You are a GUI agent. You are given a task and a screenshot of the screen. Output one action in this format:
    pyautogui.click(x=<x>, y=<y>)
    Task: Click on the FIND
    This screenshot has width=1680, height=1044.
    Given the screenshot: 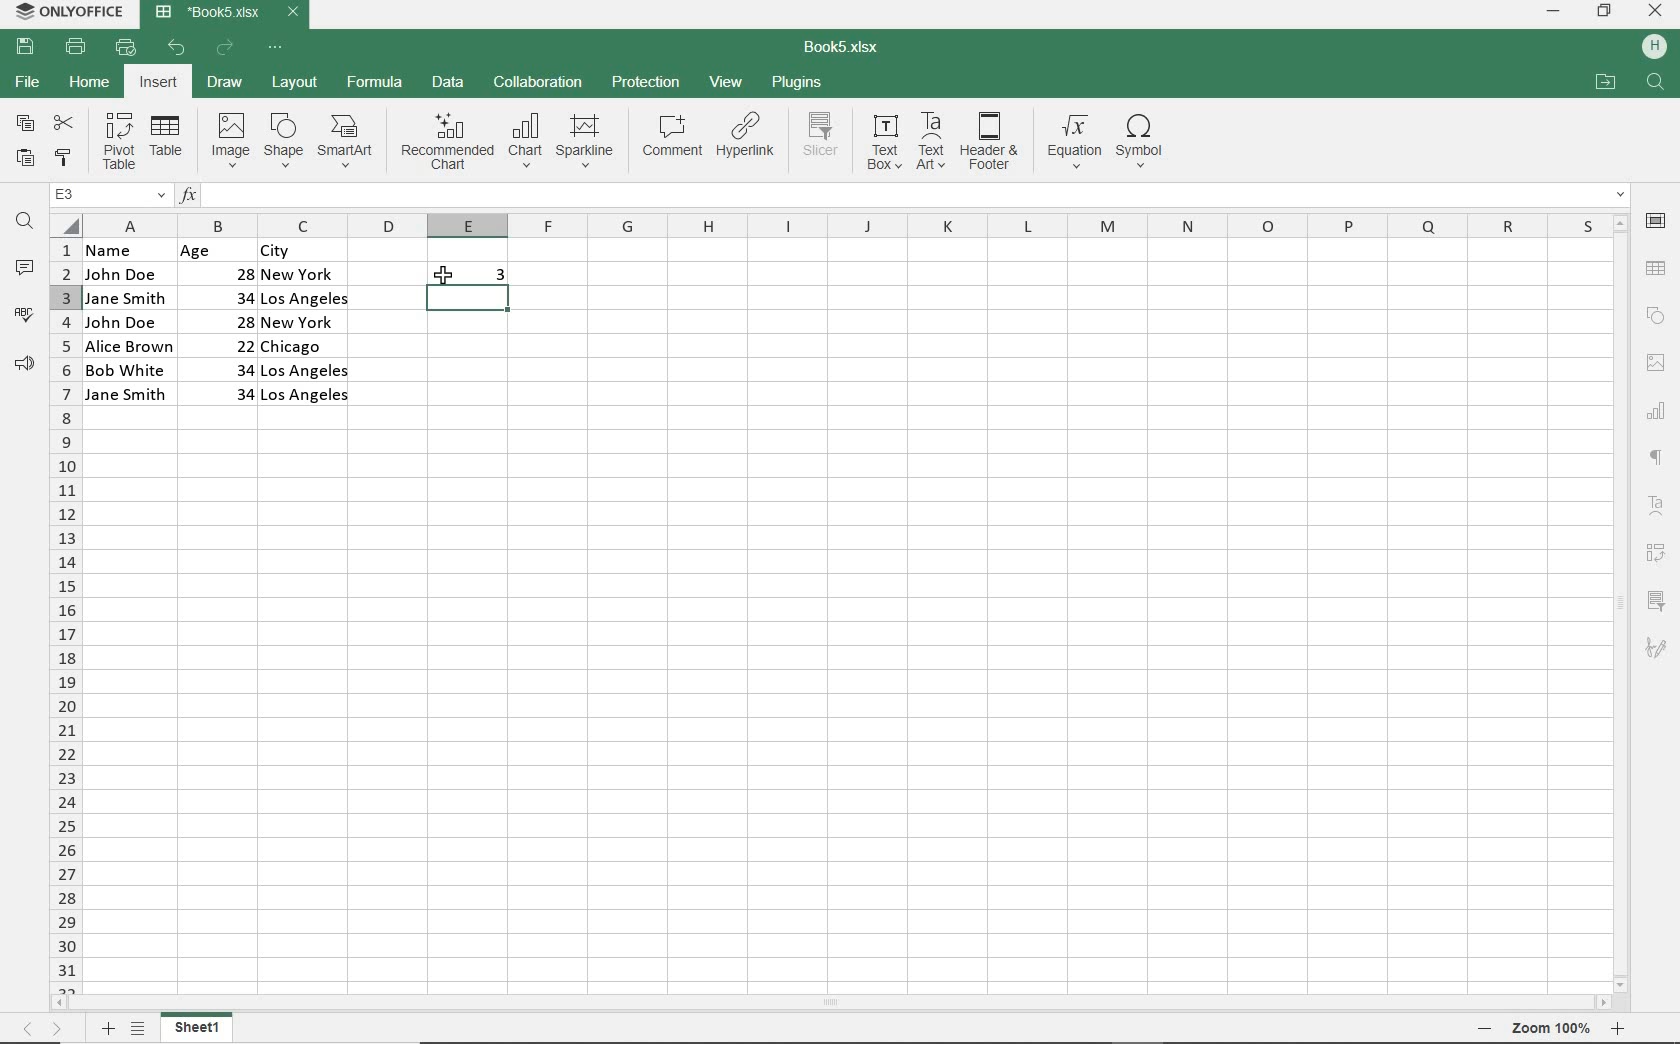 What is the action you would take?
    pyautogui.click(x=1658, y=84)
    